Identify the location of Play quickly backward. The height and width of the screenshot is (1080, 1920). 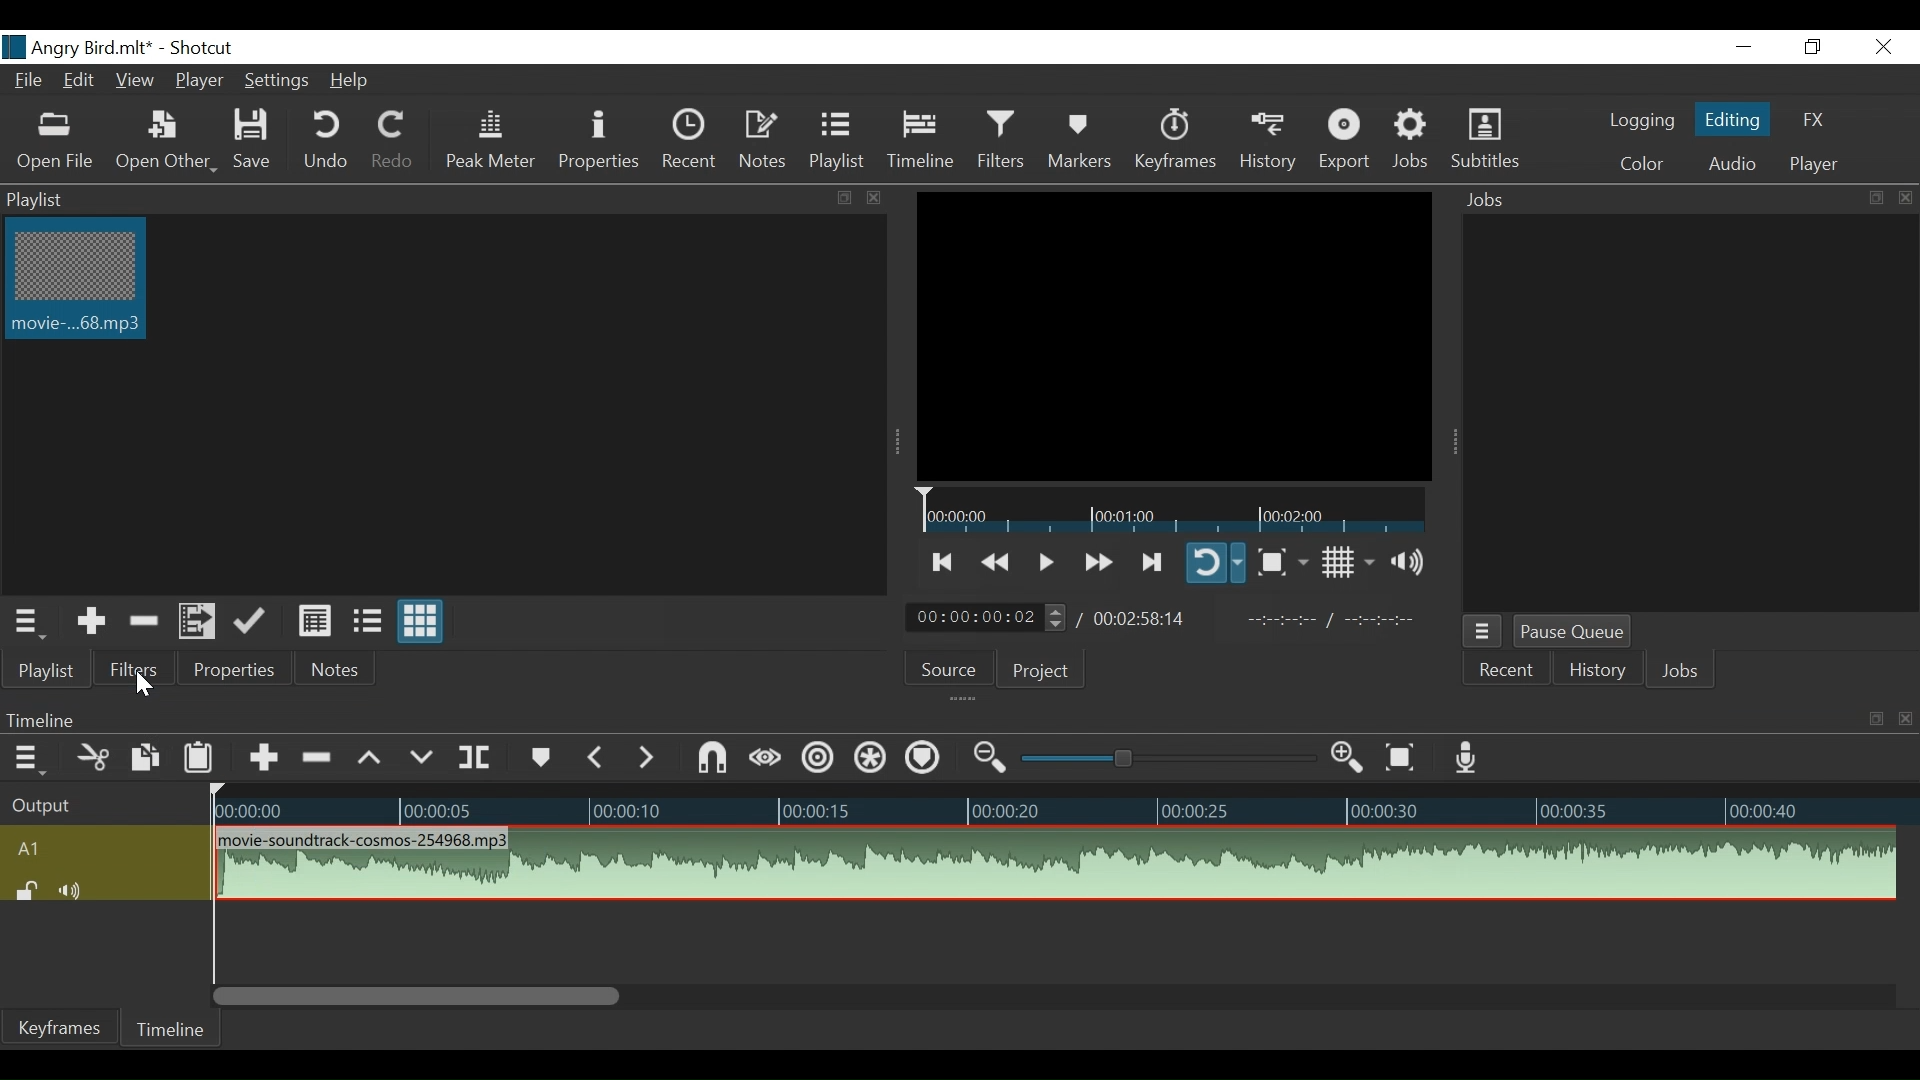
(994, 559).